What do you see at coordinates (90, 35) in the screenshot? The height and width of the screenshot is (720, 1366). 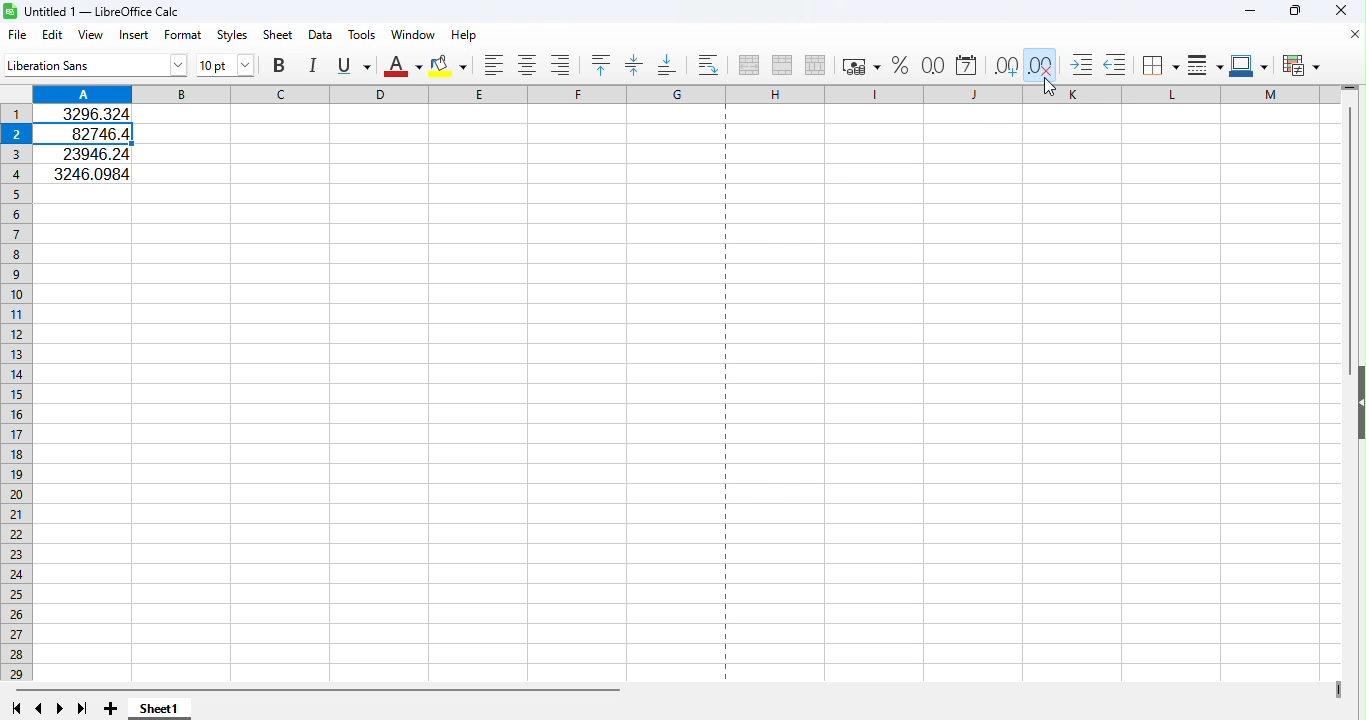 I see `View` at bounding box center [90, 35].